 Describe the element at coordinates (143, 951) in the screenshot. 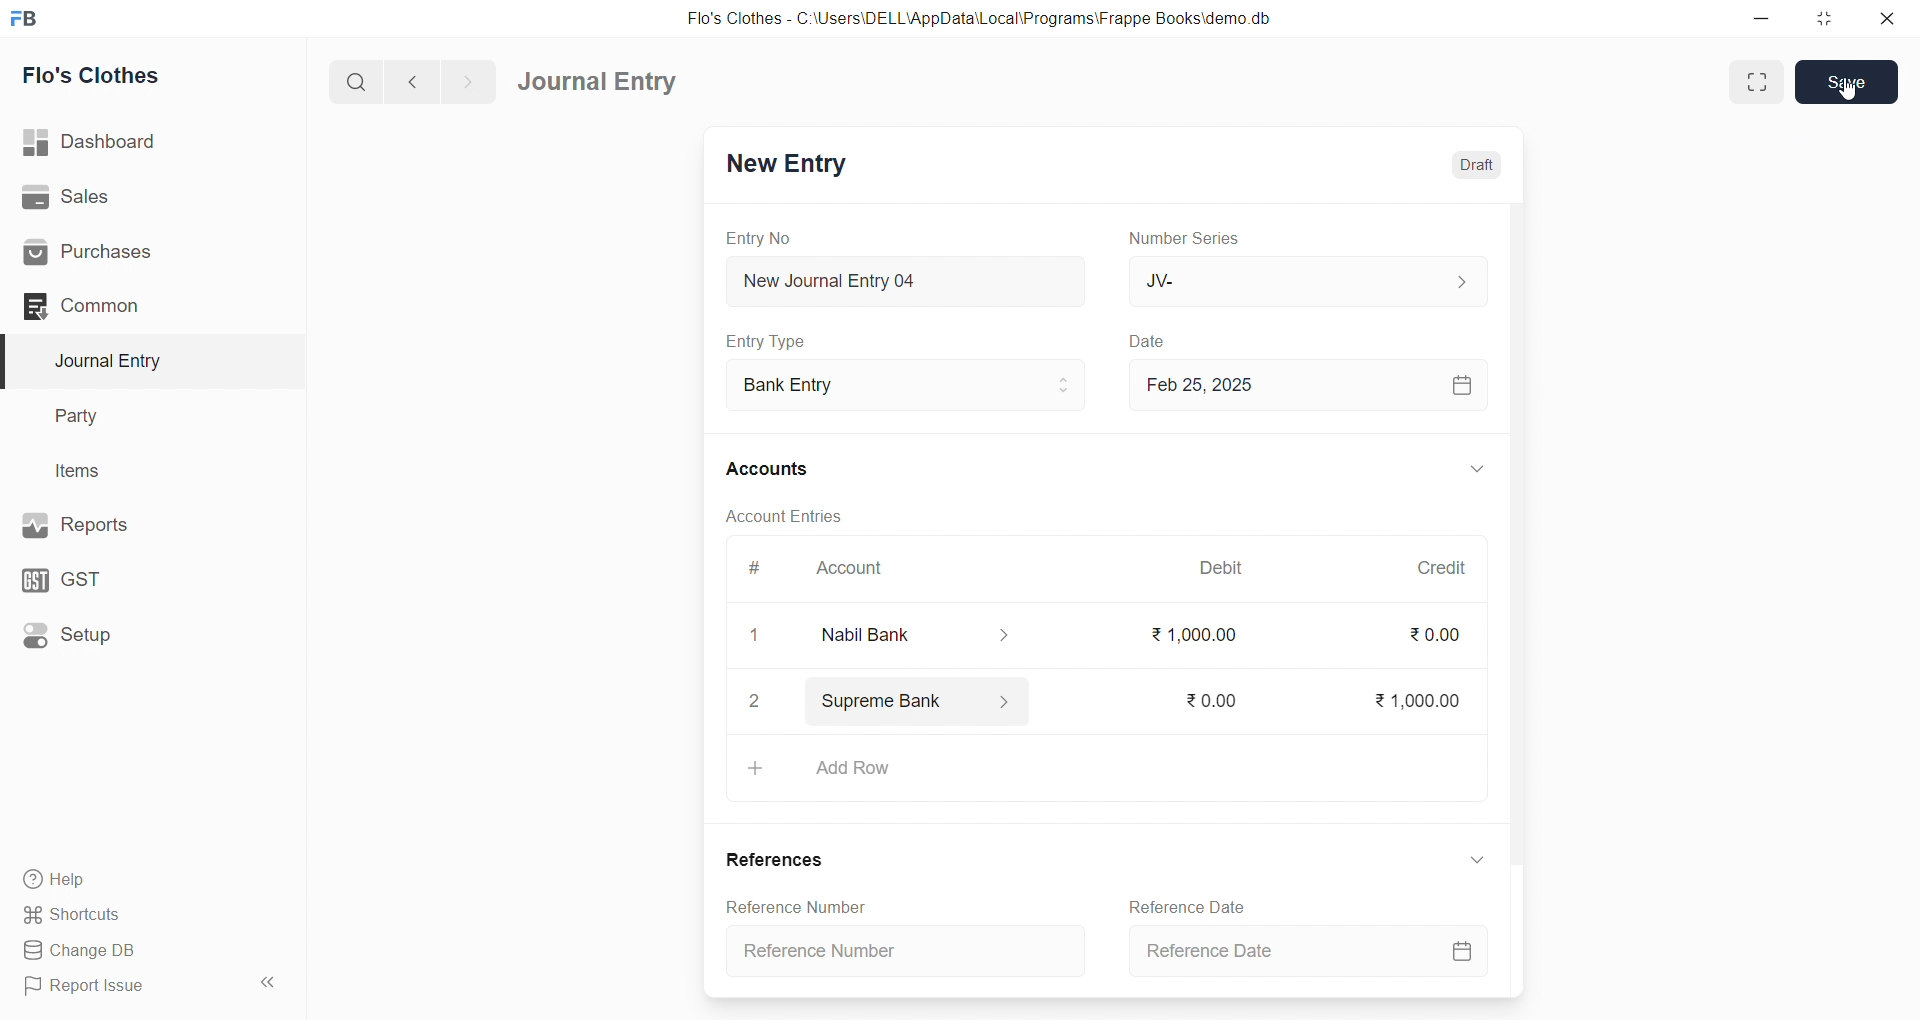

I see `Change DB` at that location.